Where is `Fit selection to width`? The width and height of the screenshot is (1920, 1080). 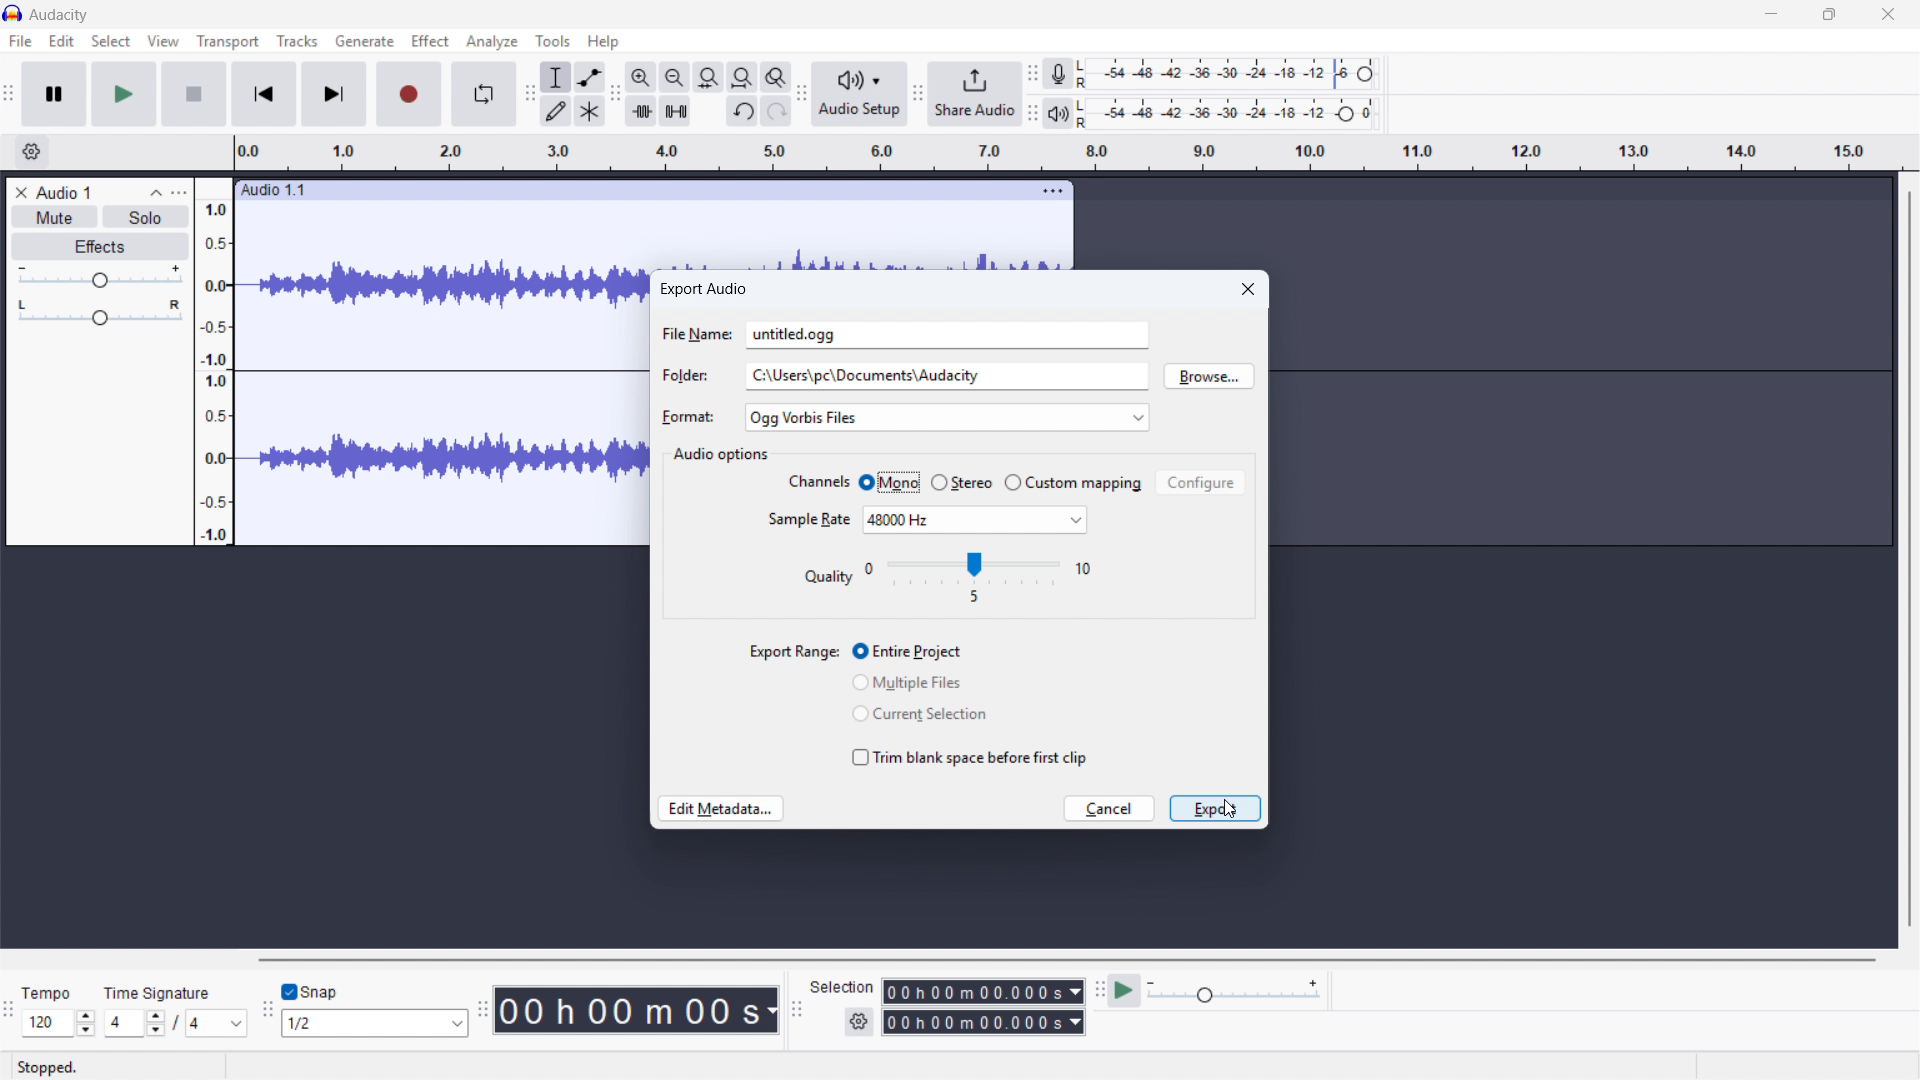 Fit selection to width is located at coordinates (709, 76).